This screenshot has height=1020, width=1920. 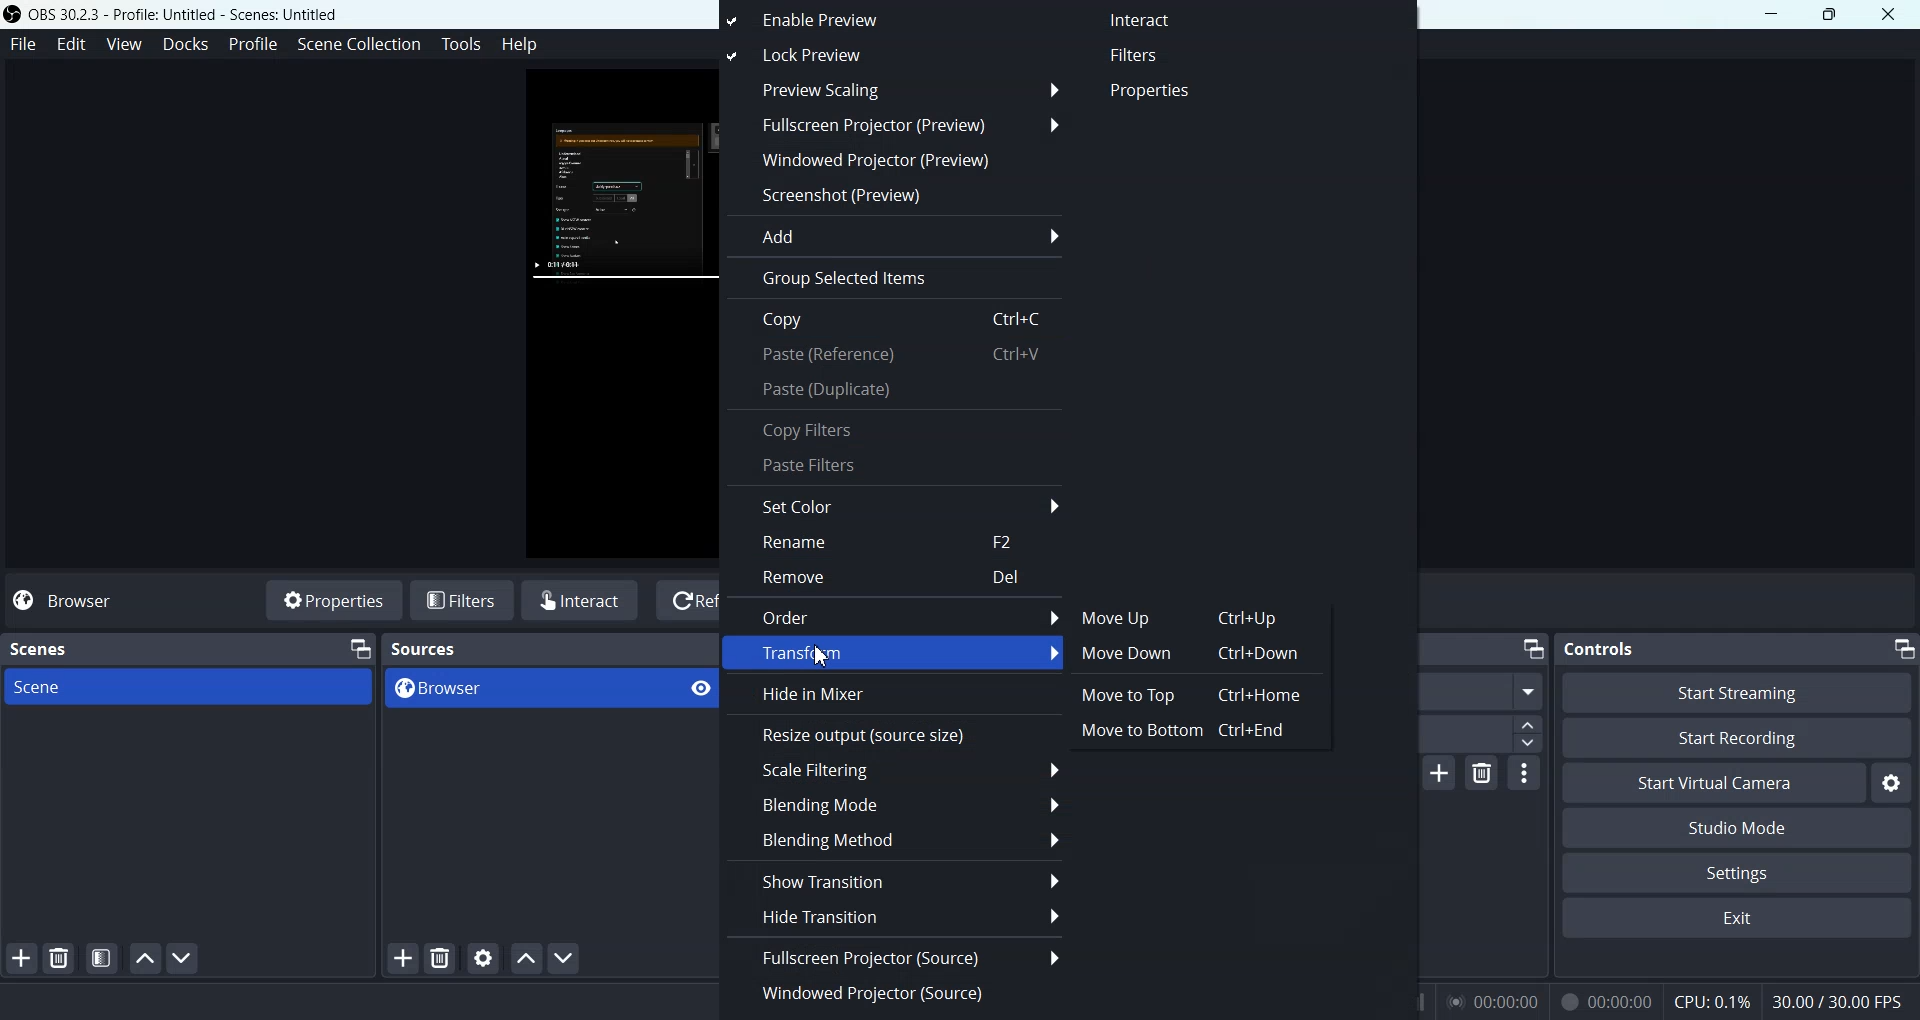 What do you see at coordinates (1156, 55) in the screenshot?
I see `Filters` at bounding box center [1156, 55].